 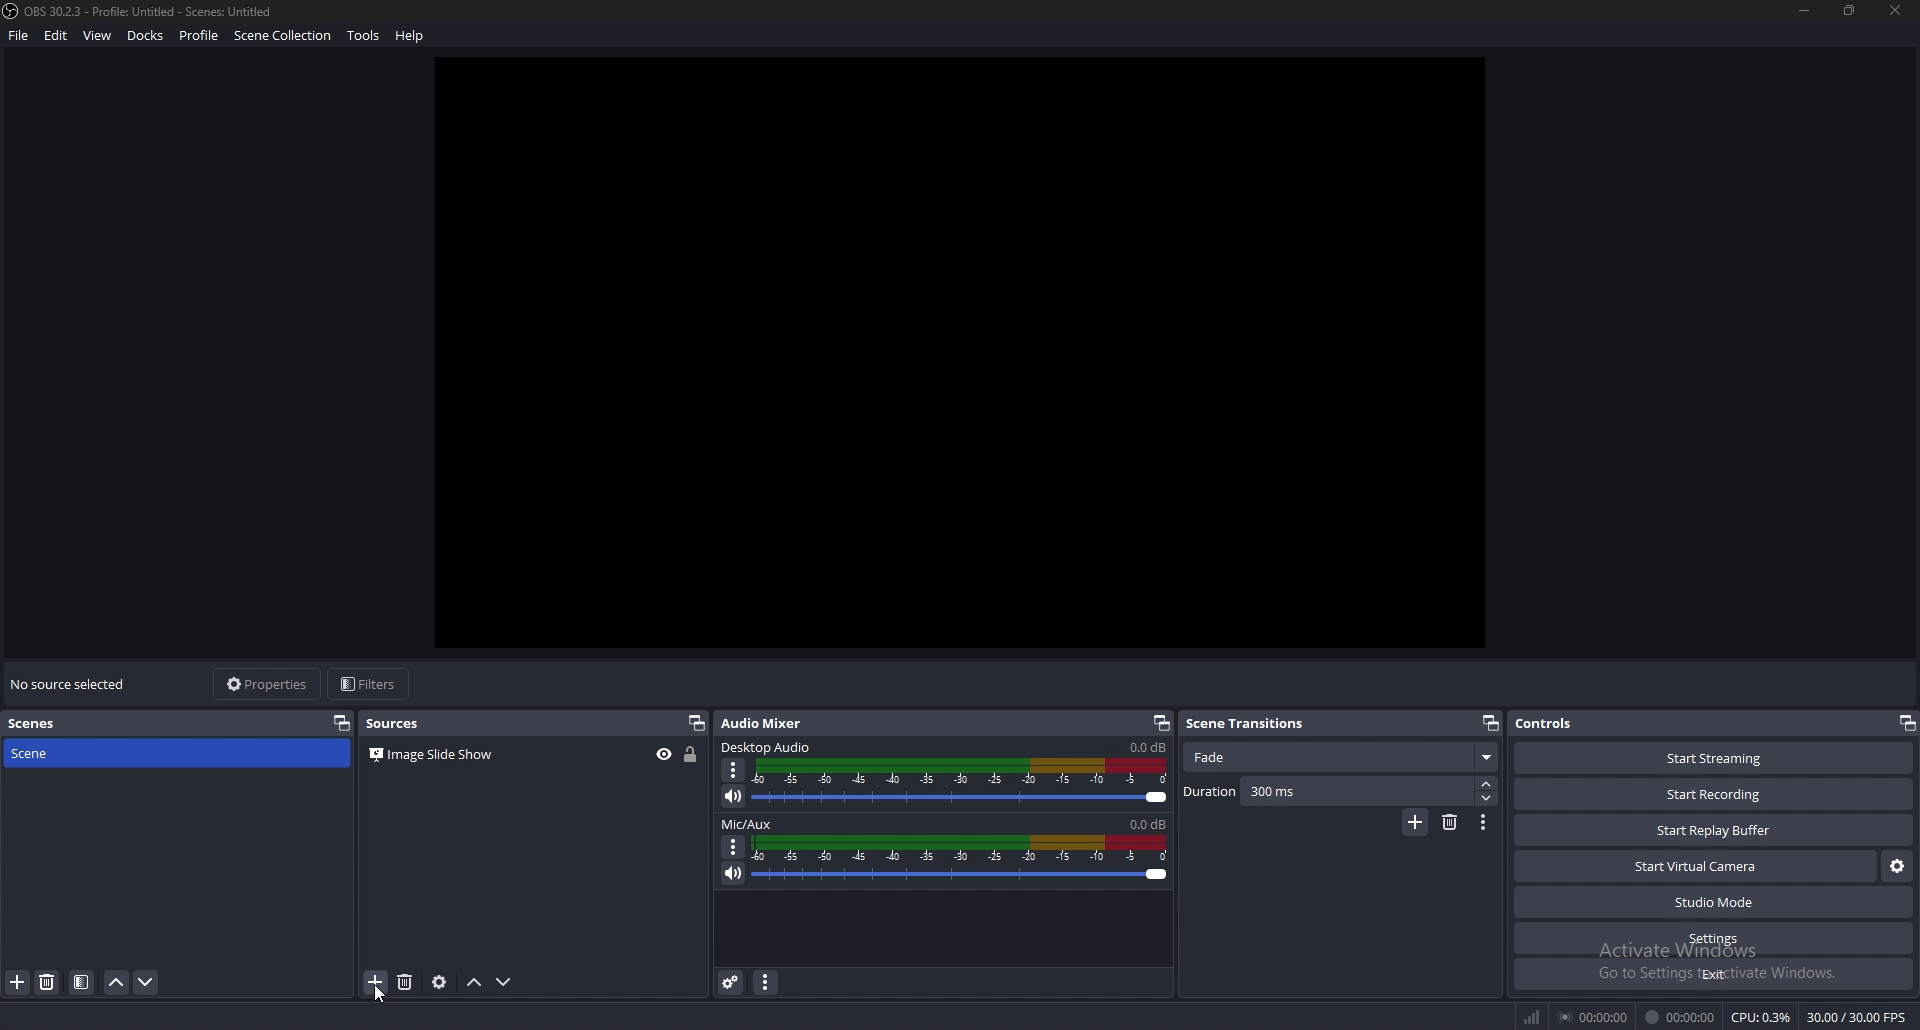 I want to click on move scene down, so click(x=145, y=982).